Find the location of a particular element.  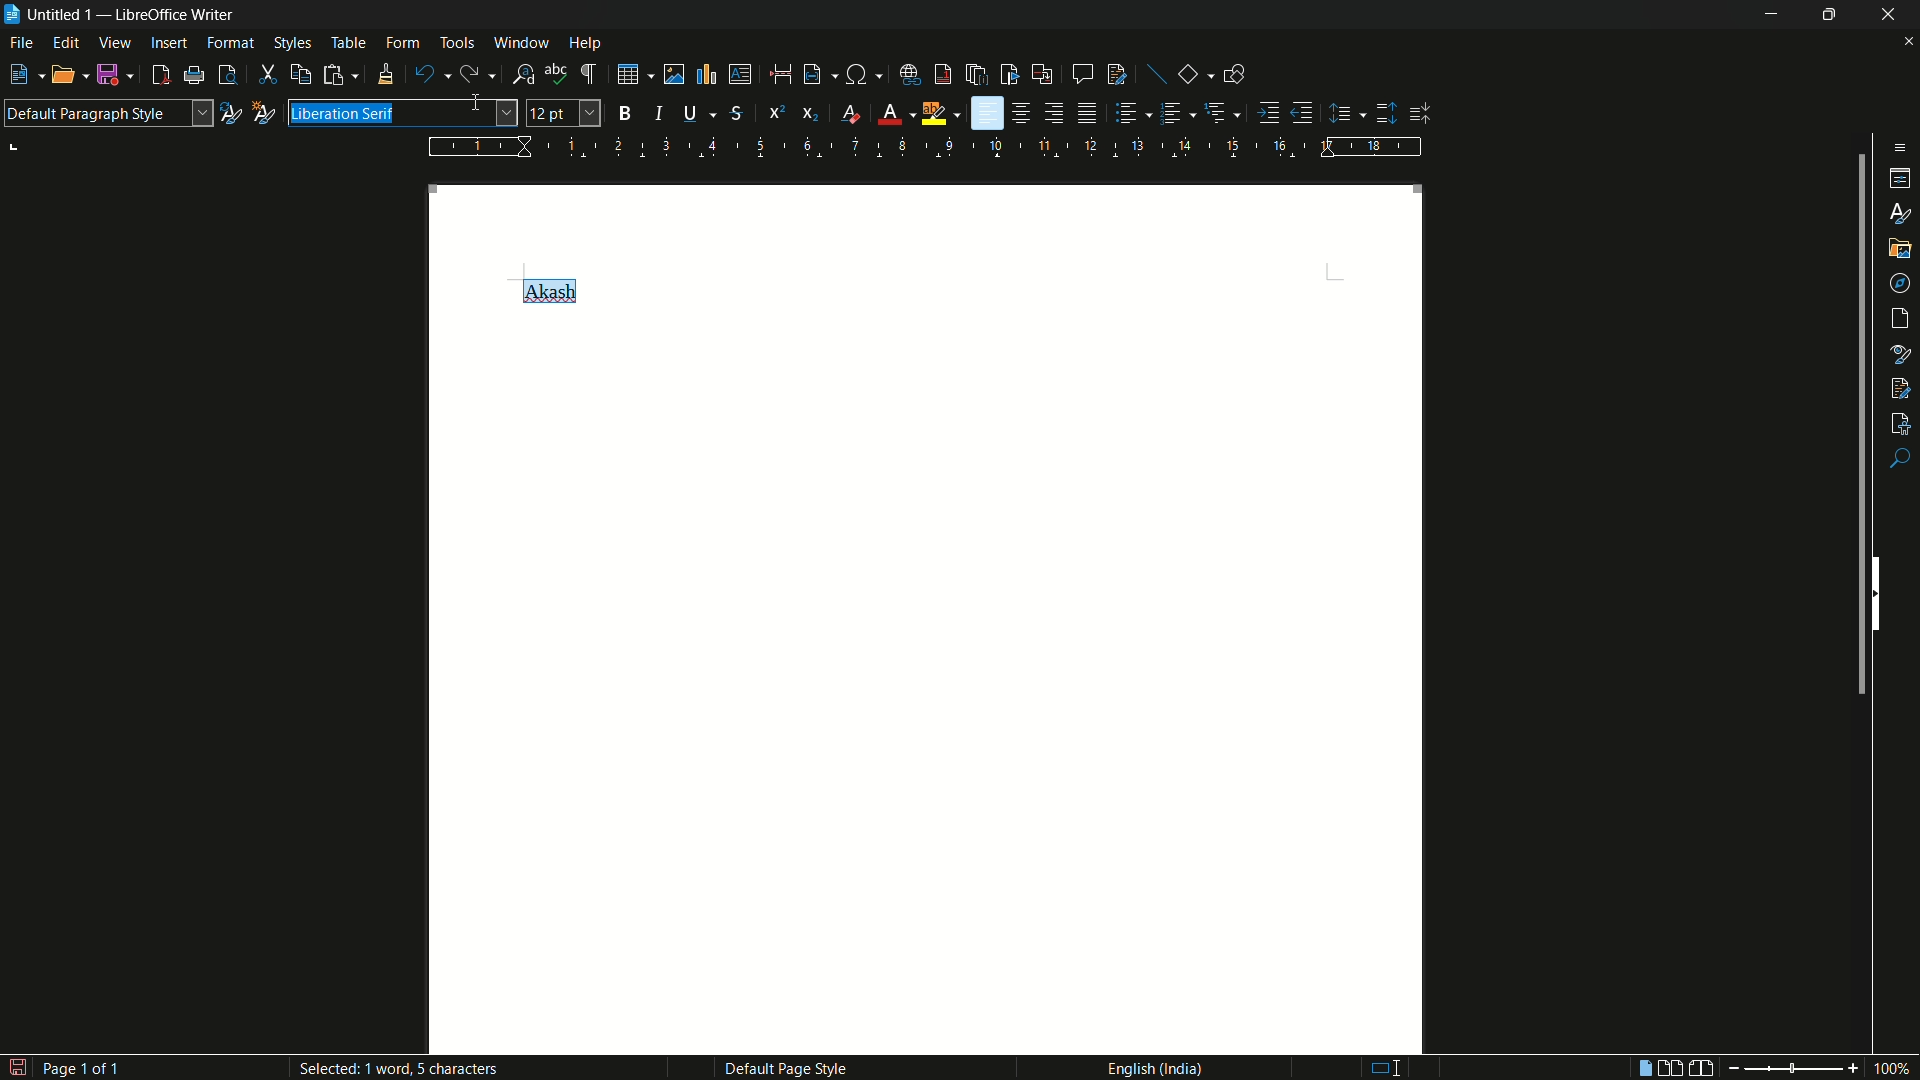

insert hyperlink is located at coordinates (912, 75).